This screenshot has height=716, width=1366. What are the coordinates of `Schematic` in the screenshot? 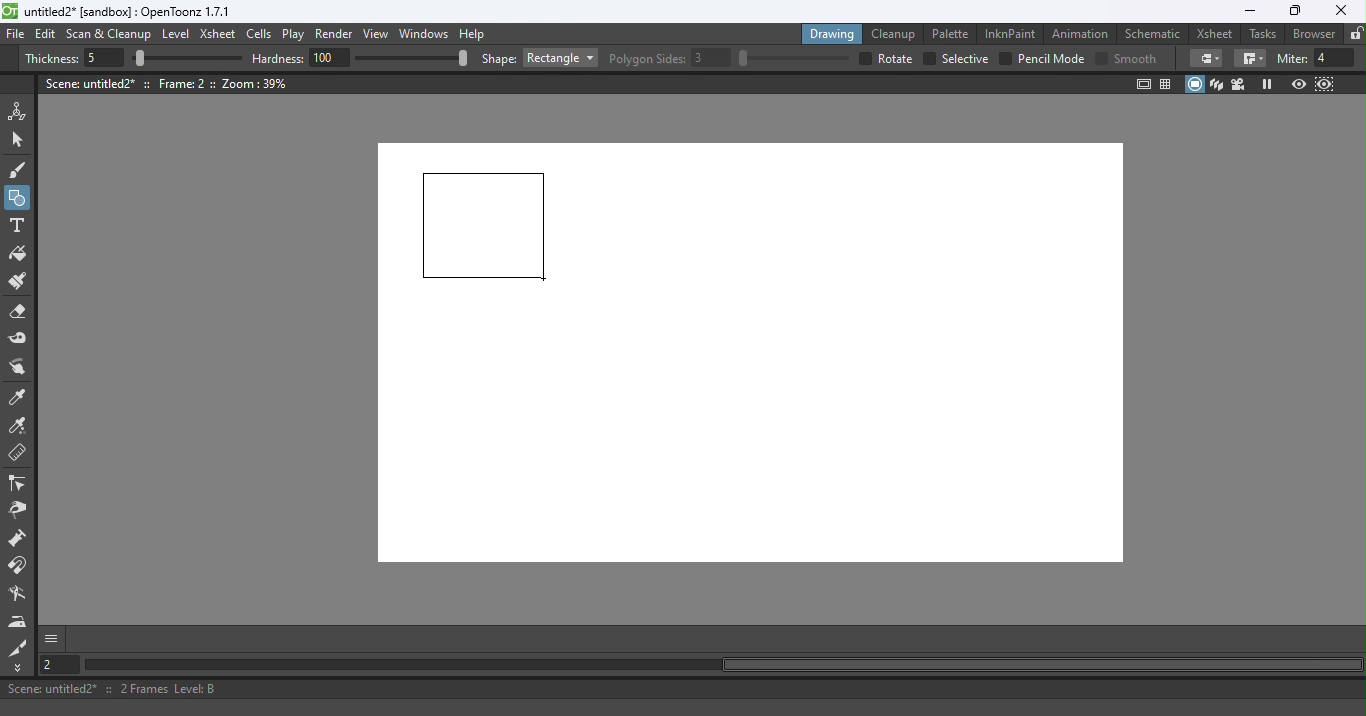 It's located at (1153, 34).